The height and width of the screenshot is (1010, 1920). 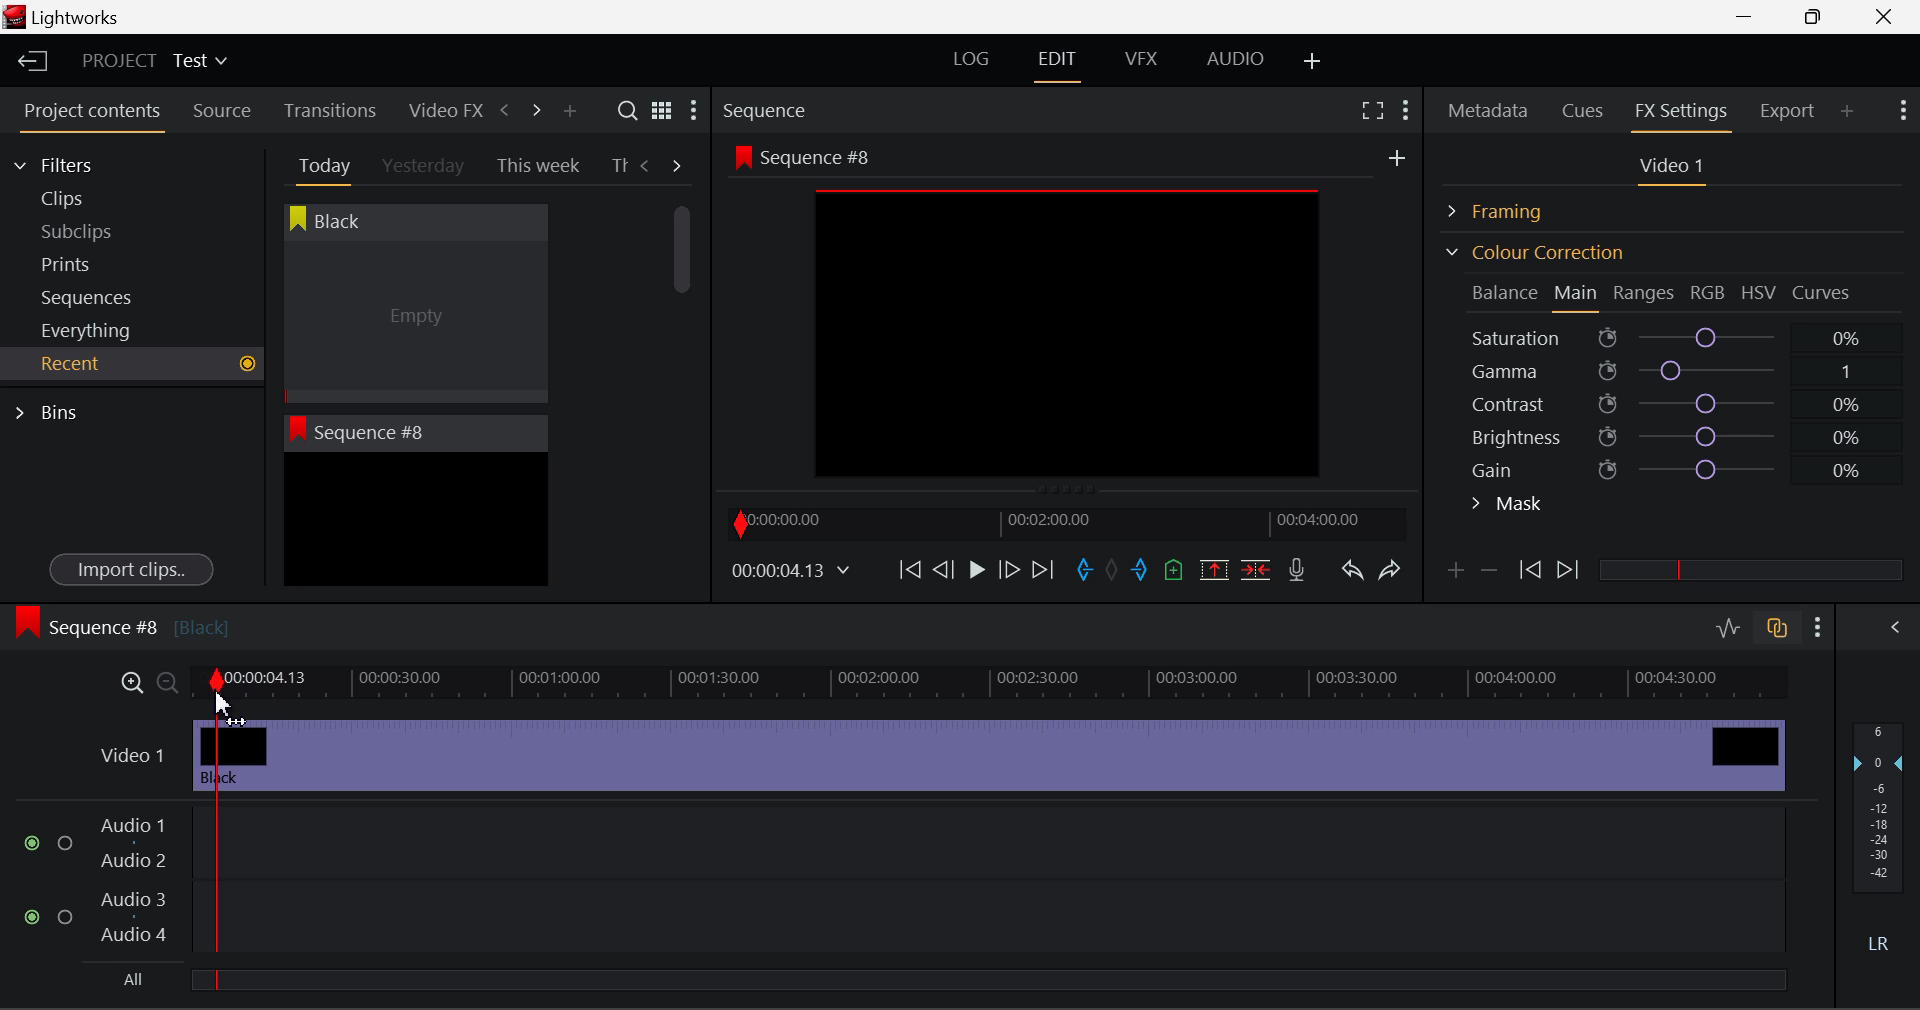 What do you see at coordinates (62, 19) in the screenshot?
I see `Window Title` at bounding box center [62, 19].